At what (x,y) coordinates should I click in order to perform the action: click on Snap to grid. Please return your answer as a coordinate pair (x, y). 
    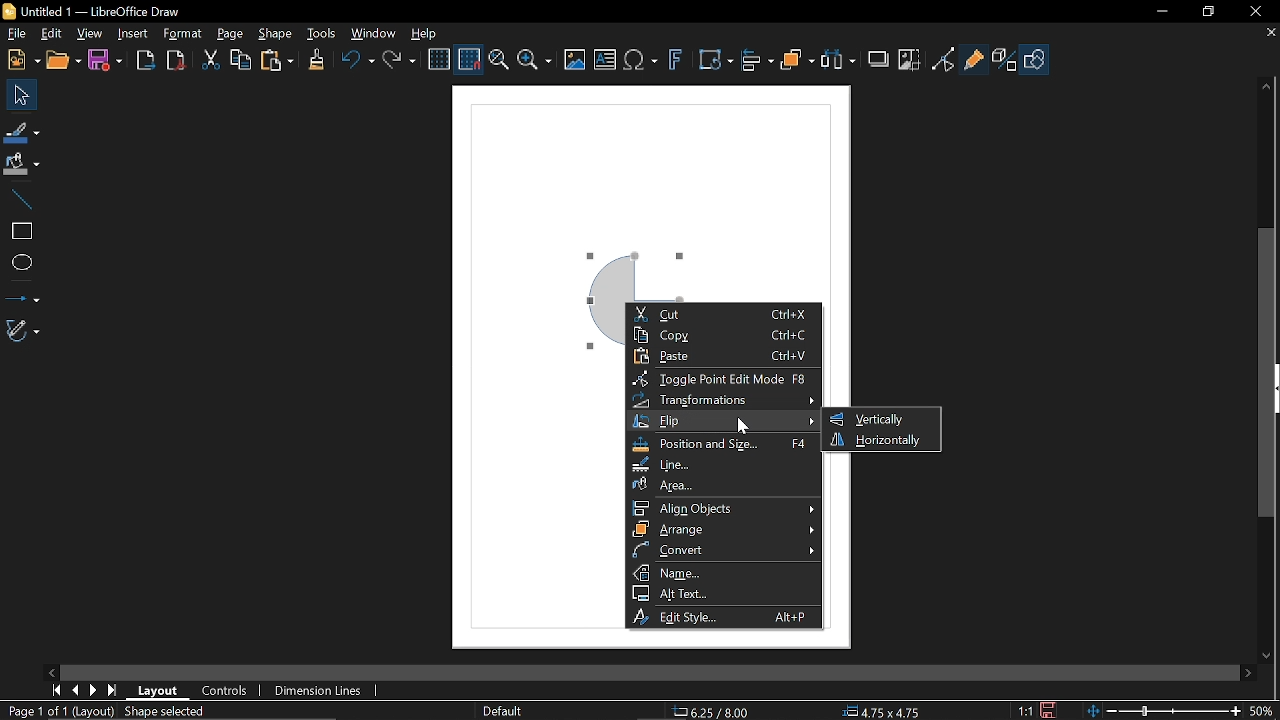
    Looking at the image, I should click on (470, 58).